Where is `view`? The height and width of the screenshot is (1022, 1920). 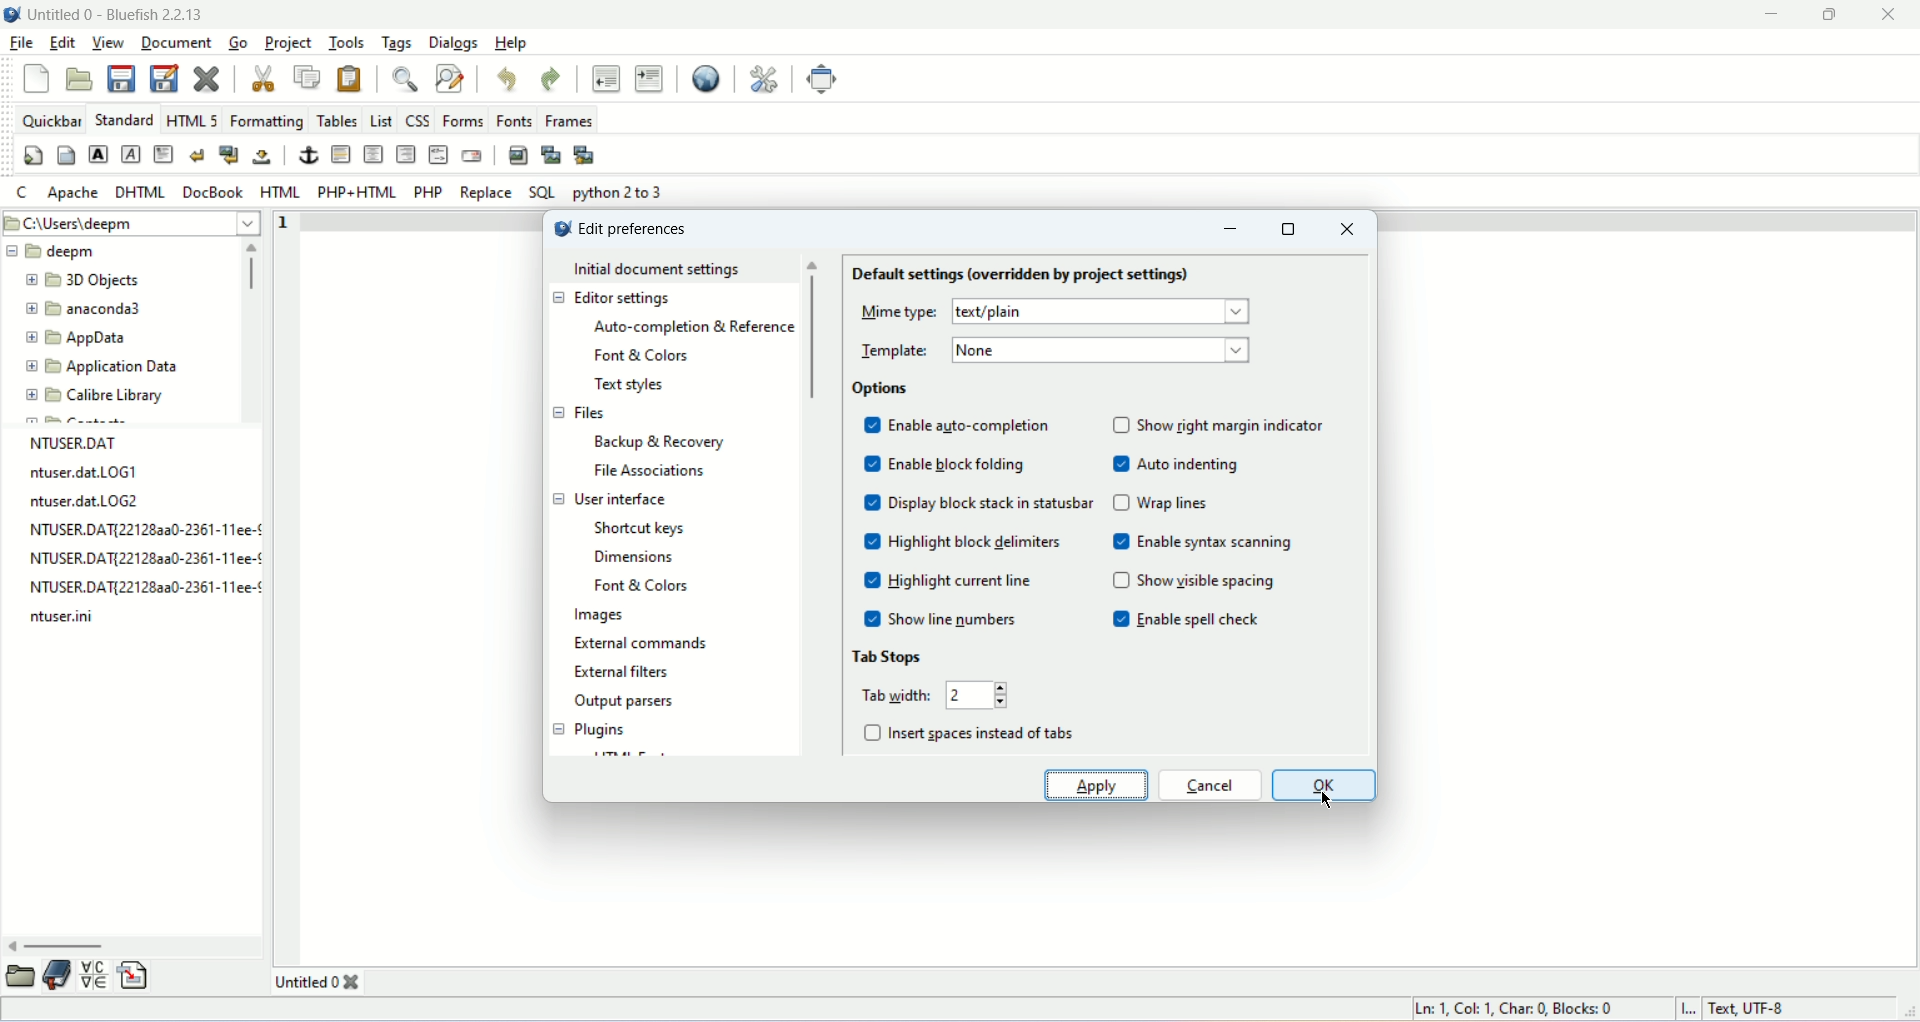
view is located at coordinates (104, 43).